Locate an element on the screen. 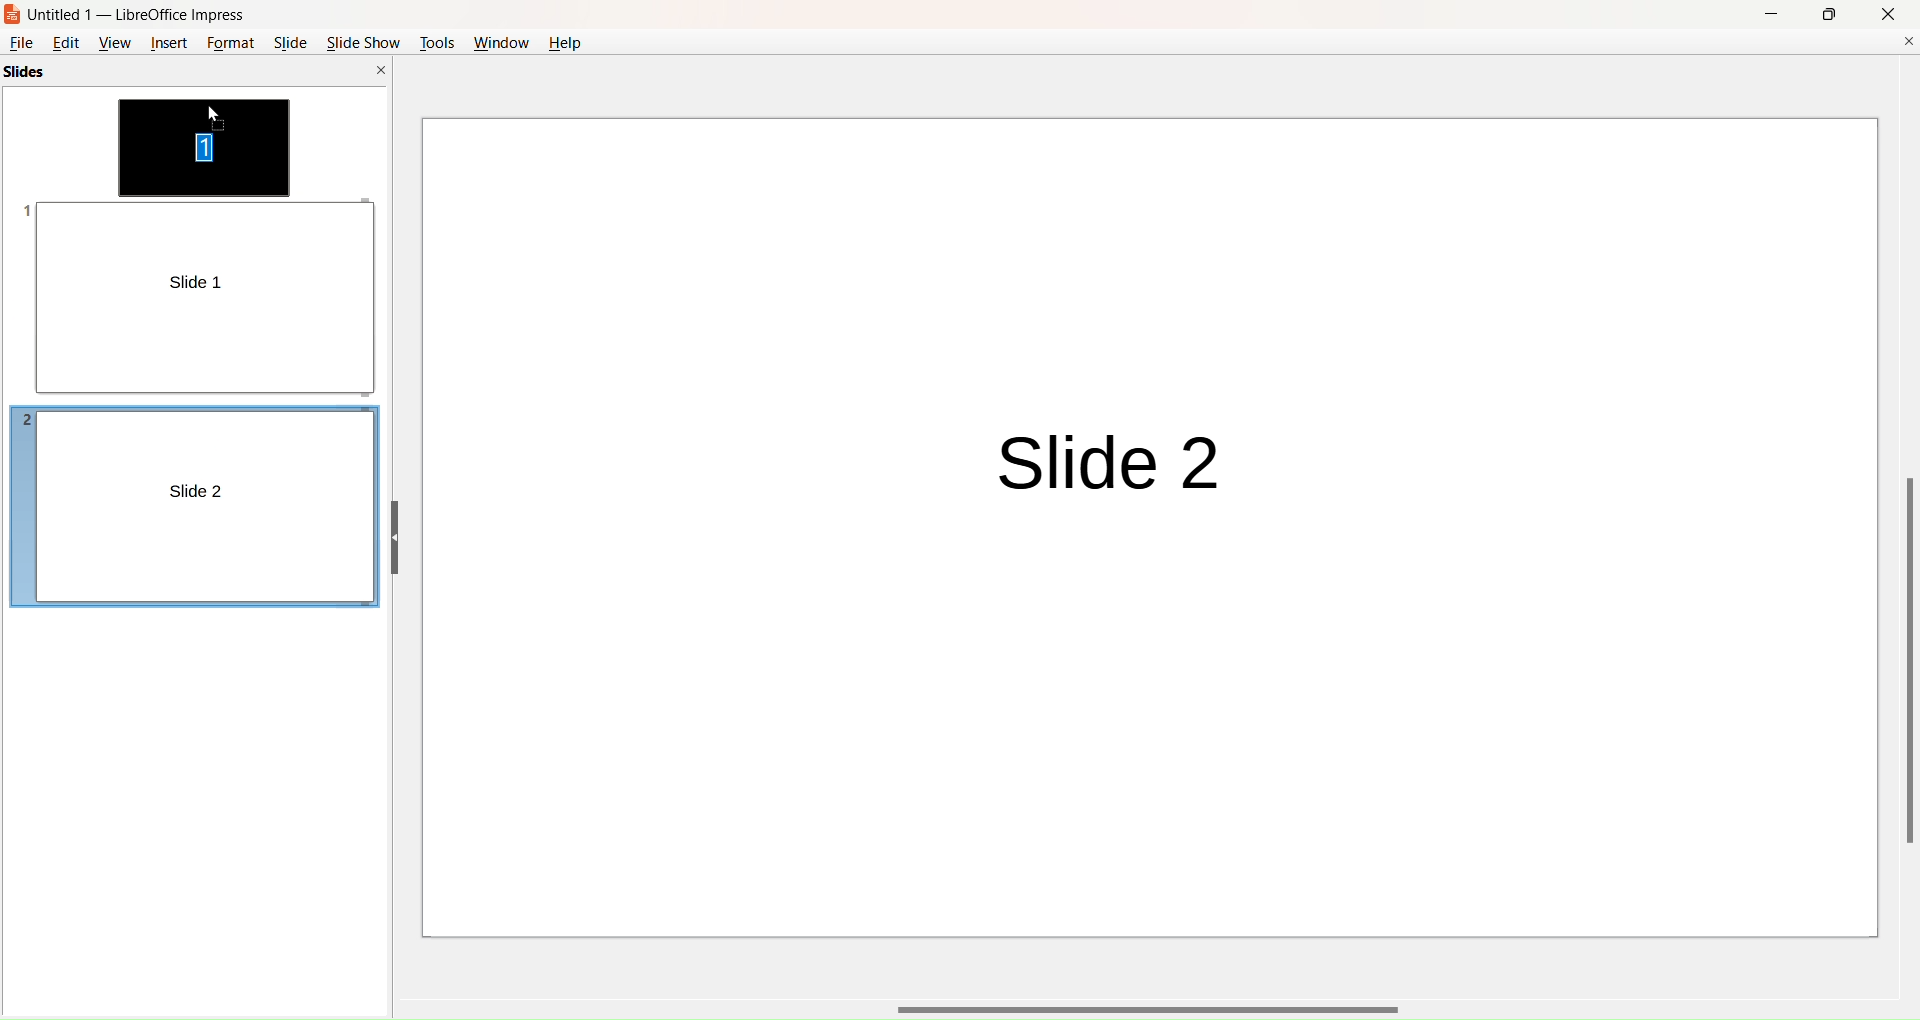  slide movement is located at coordinates (202, 145).